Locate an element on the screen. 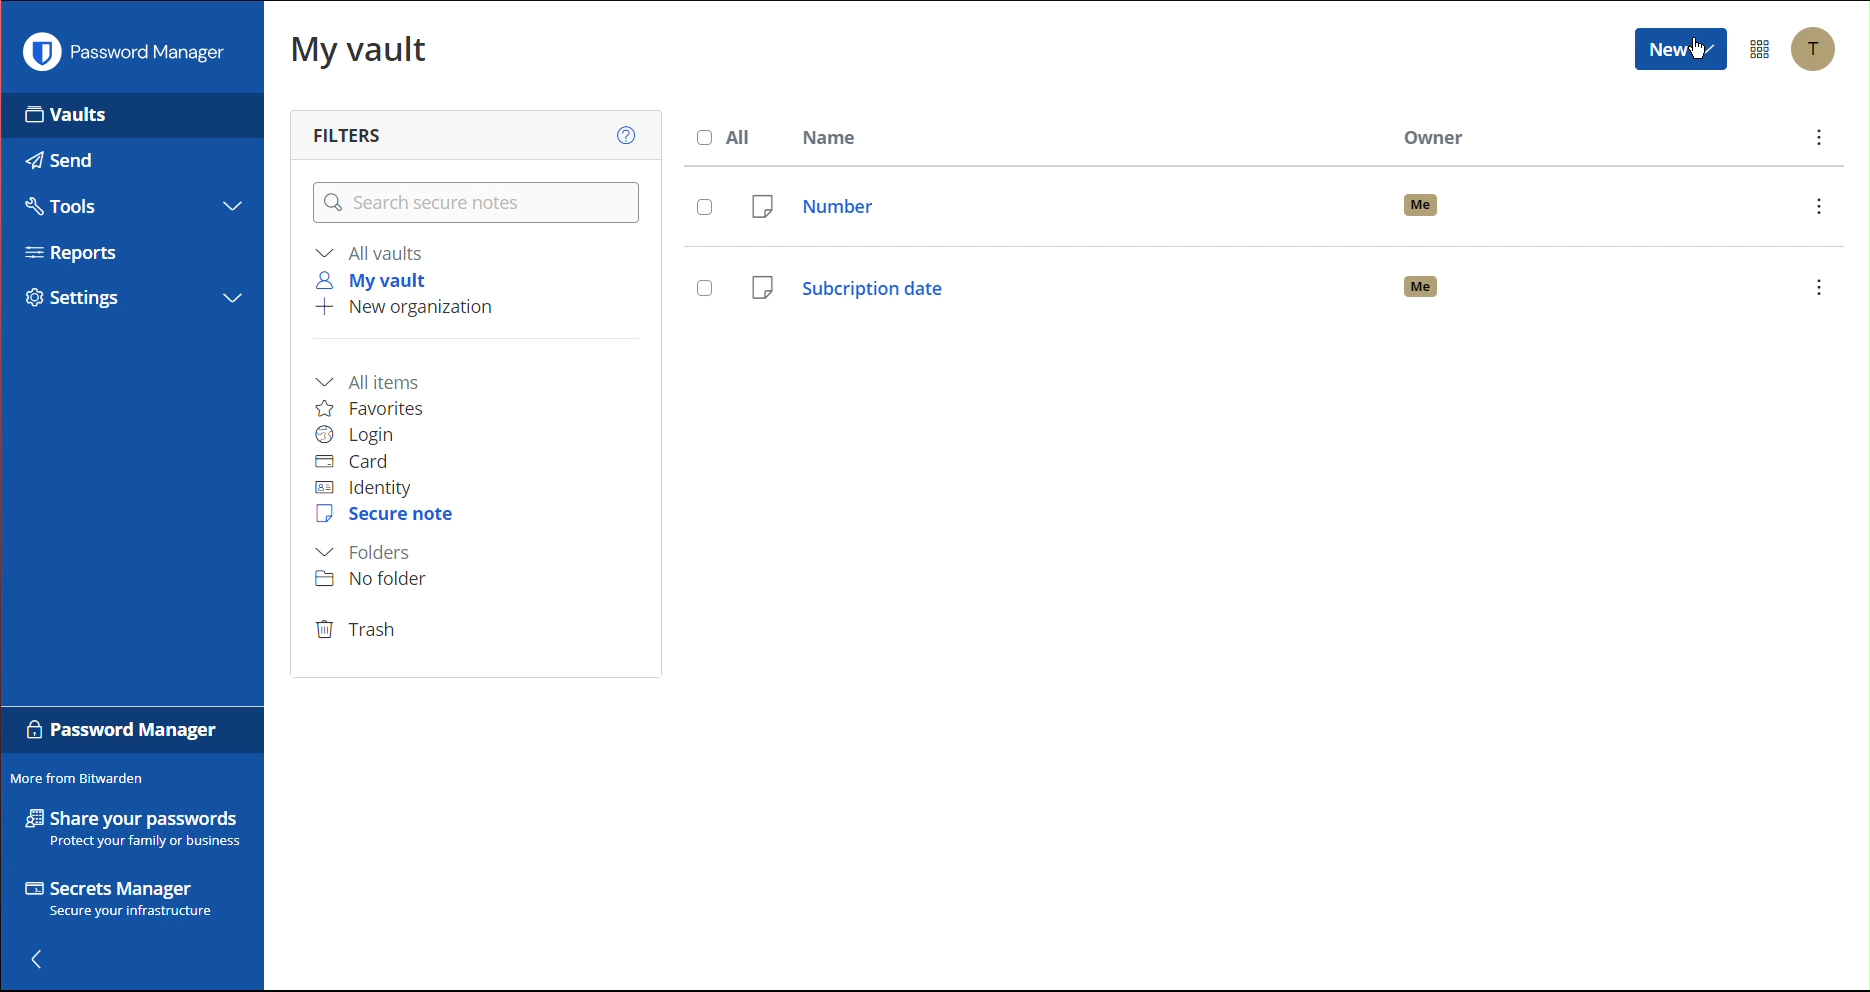  Send is located at coordinates (59, 160).